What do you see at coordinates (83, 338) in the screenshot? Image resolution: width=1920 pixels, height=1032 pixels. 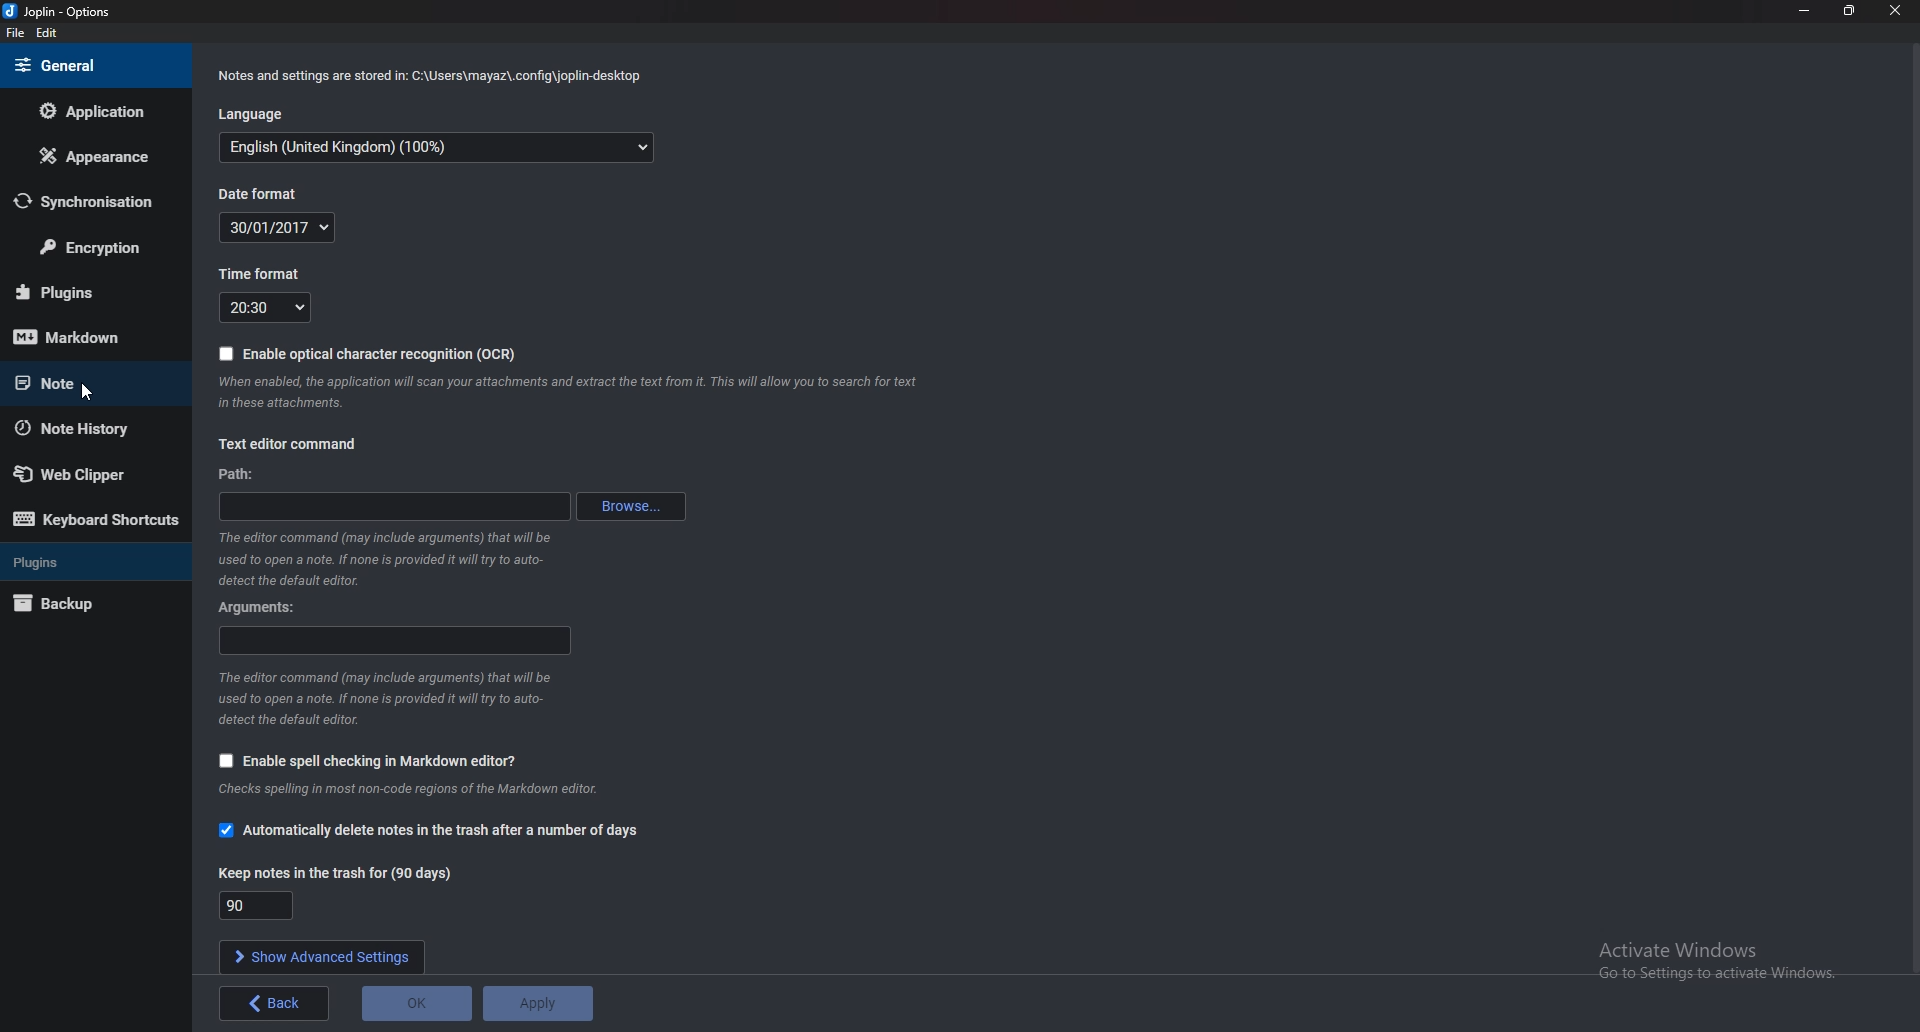 I see `mark down` at bounding box center [83, 338].